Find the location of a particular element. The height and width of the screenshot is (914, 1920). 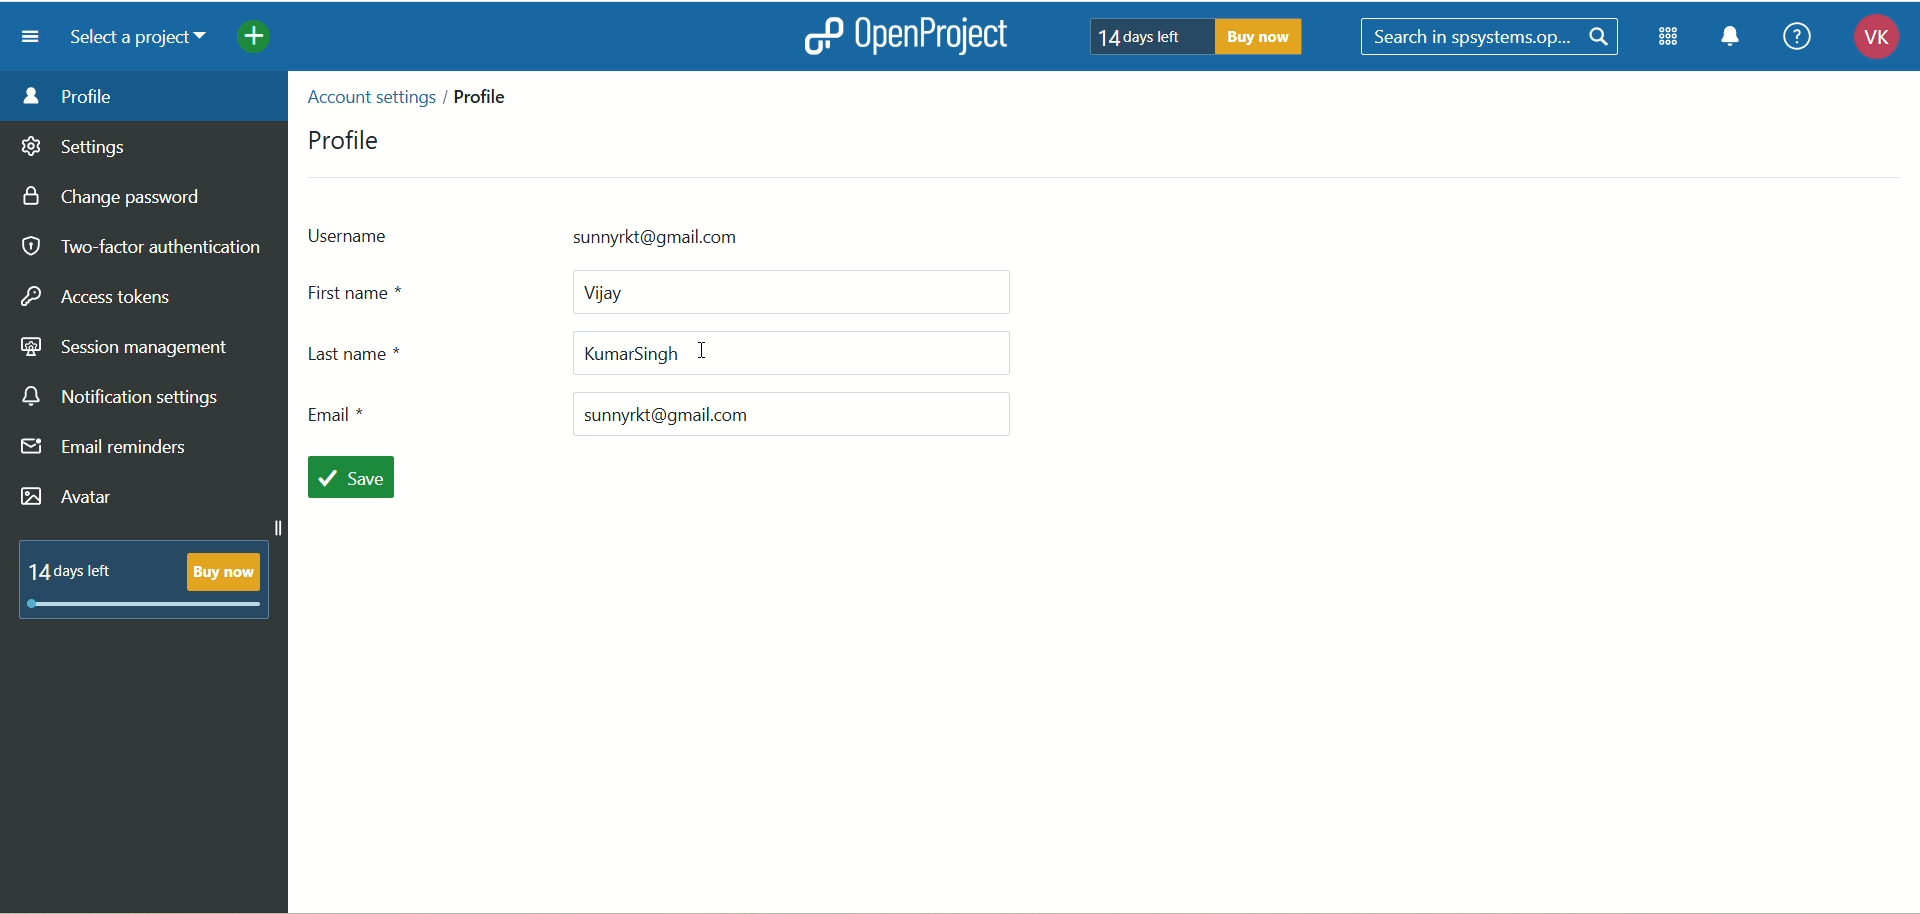

add project is located at coordinates (268, 40).